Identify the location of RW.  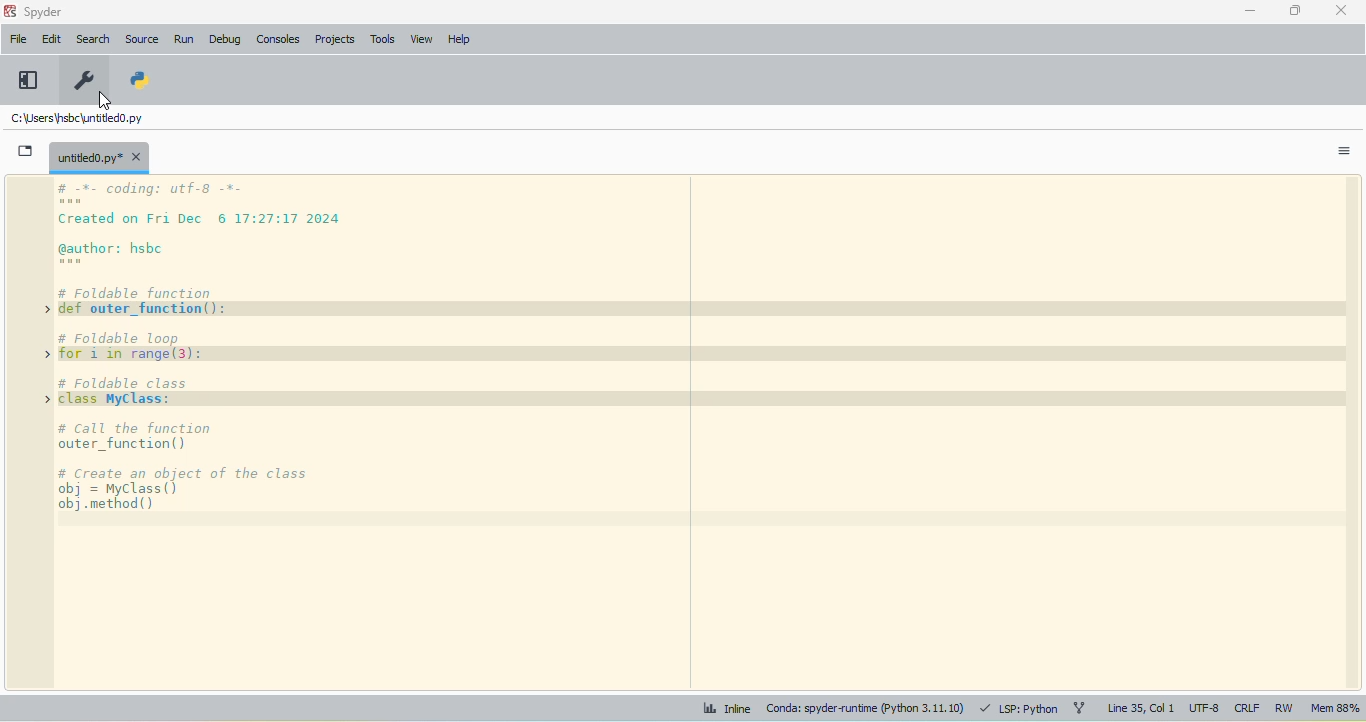
(1285, 708).